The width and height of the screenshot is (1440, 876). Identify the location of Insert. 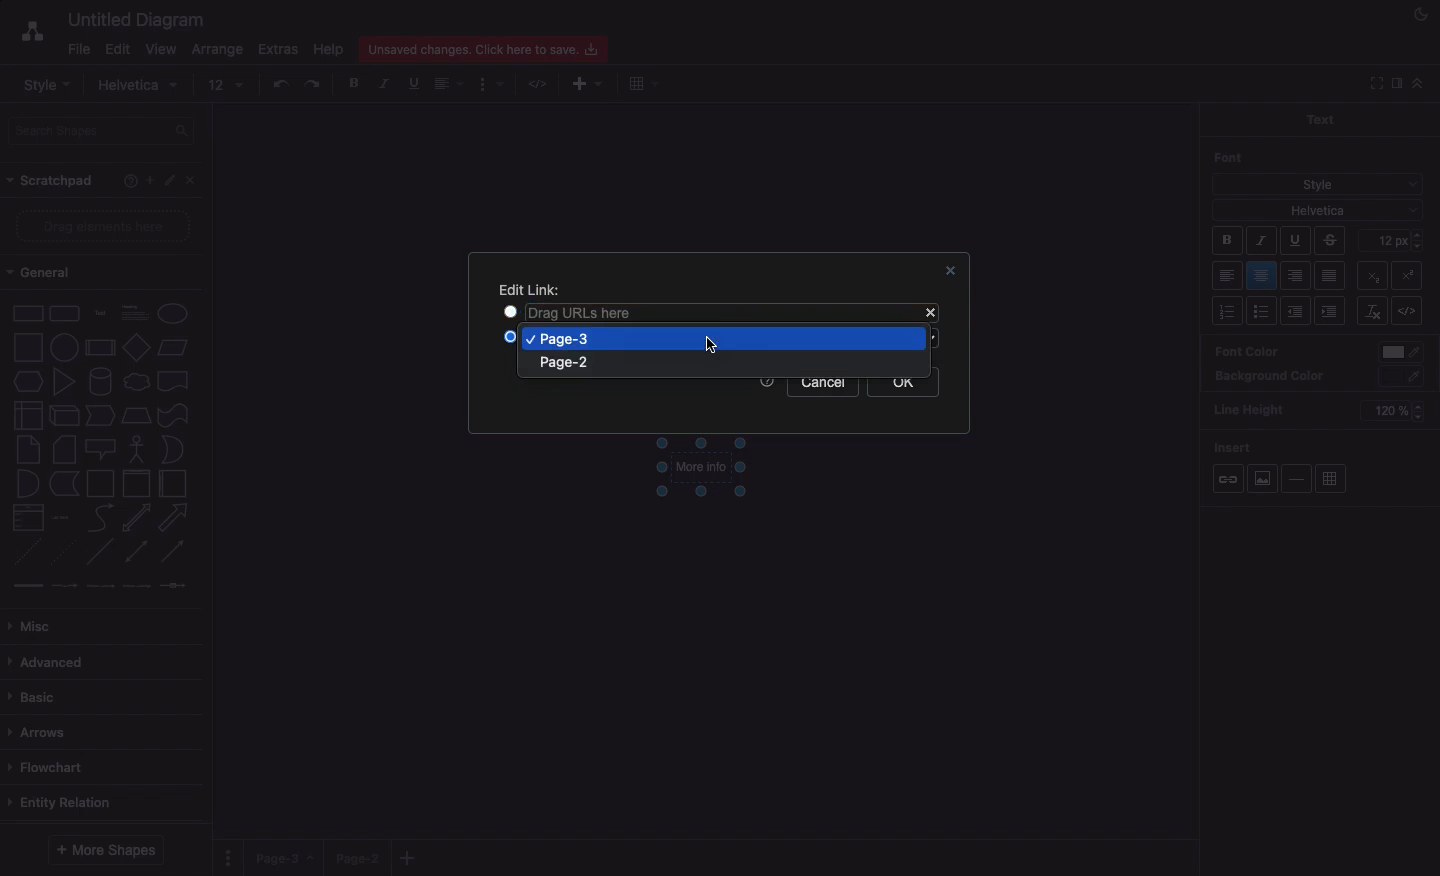
(1234, 444).